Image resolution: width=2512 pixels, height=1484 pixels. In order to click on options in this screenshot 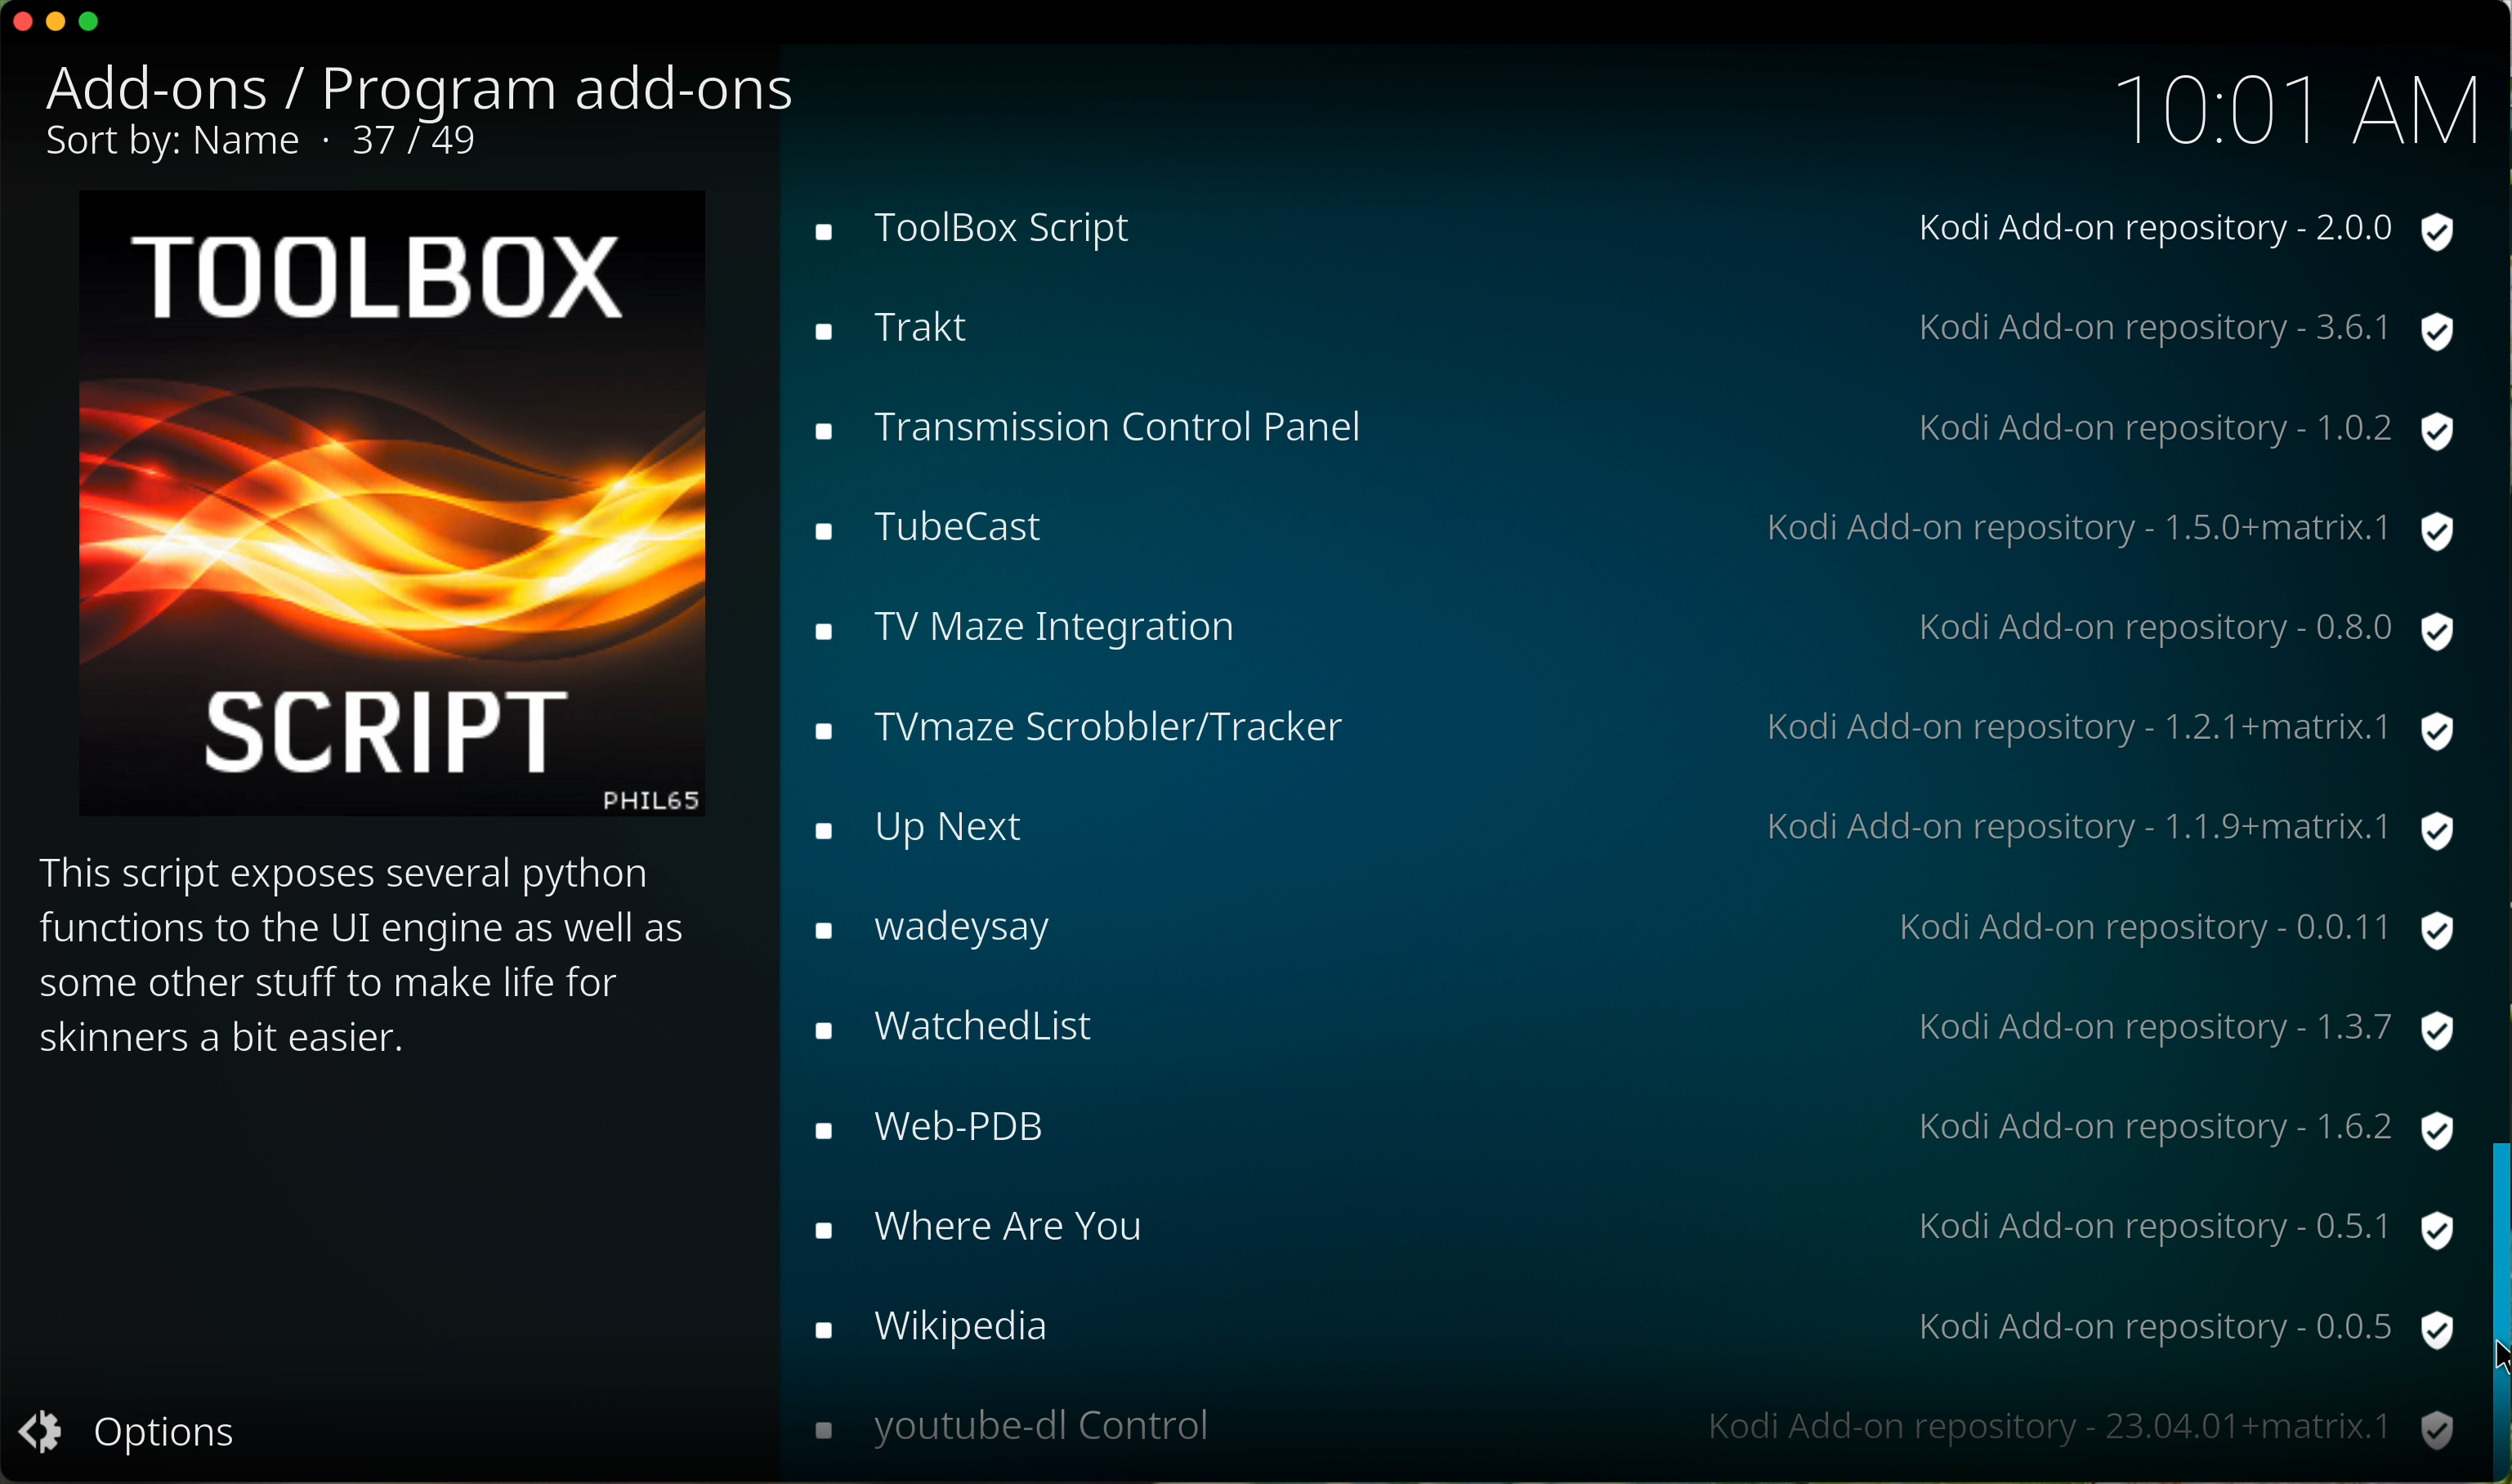, I will do `click(139, 1436)`.